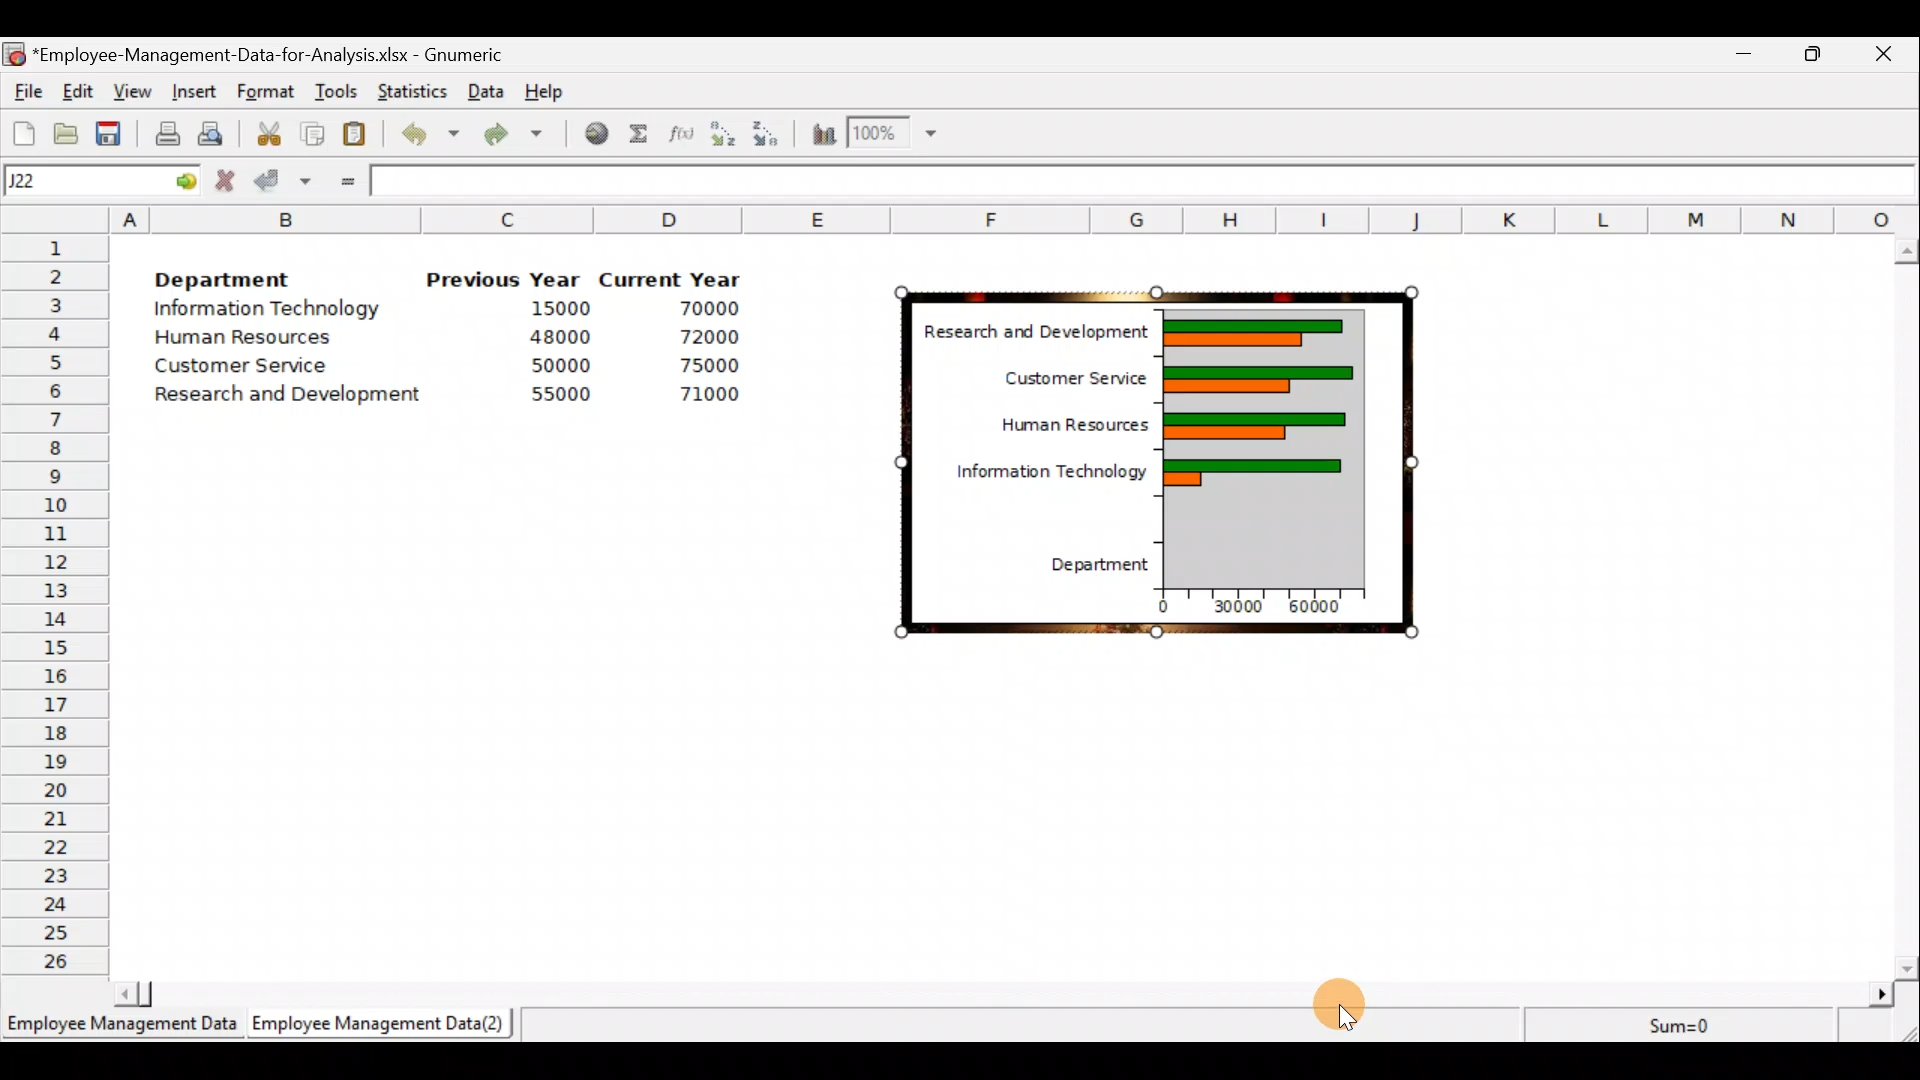 Image resolution: width=1920 pixels, height=1080 pixels. What do you see at coordinates (1320, 606) in the screenshot?
I see `60000` at bounding box center [1320, 606].